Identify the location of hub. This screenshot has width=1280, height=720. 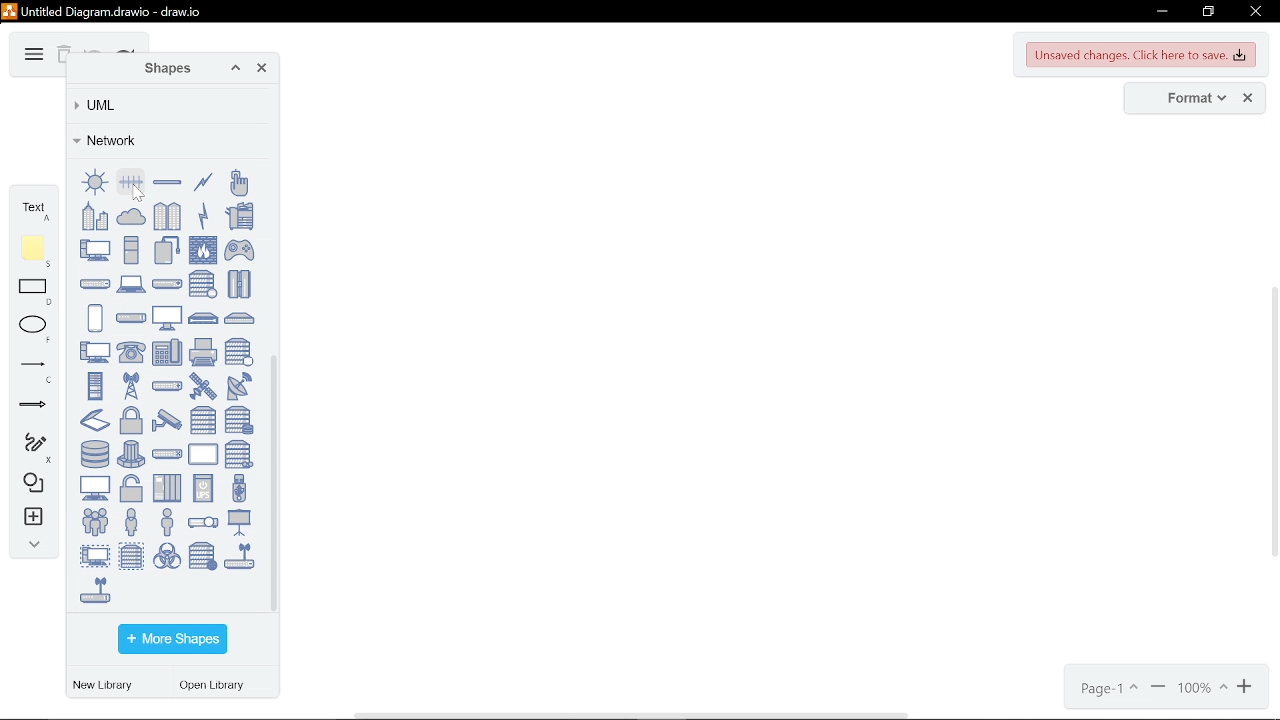
(95, 284).